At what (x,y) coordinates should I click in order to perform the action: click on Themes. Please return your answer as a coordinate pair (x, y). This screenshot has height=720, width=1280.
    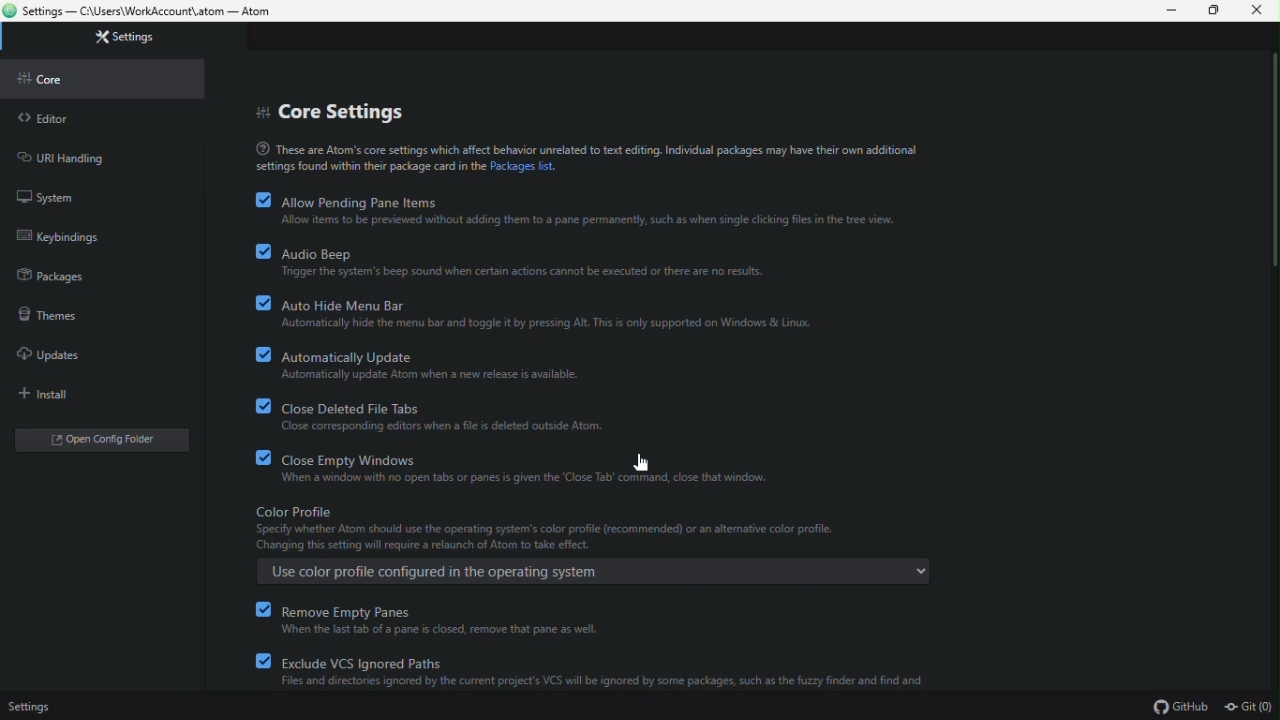
    Looking at the image, I should click on (98, 312).